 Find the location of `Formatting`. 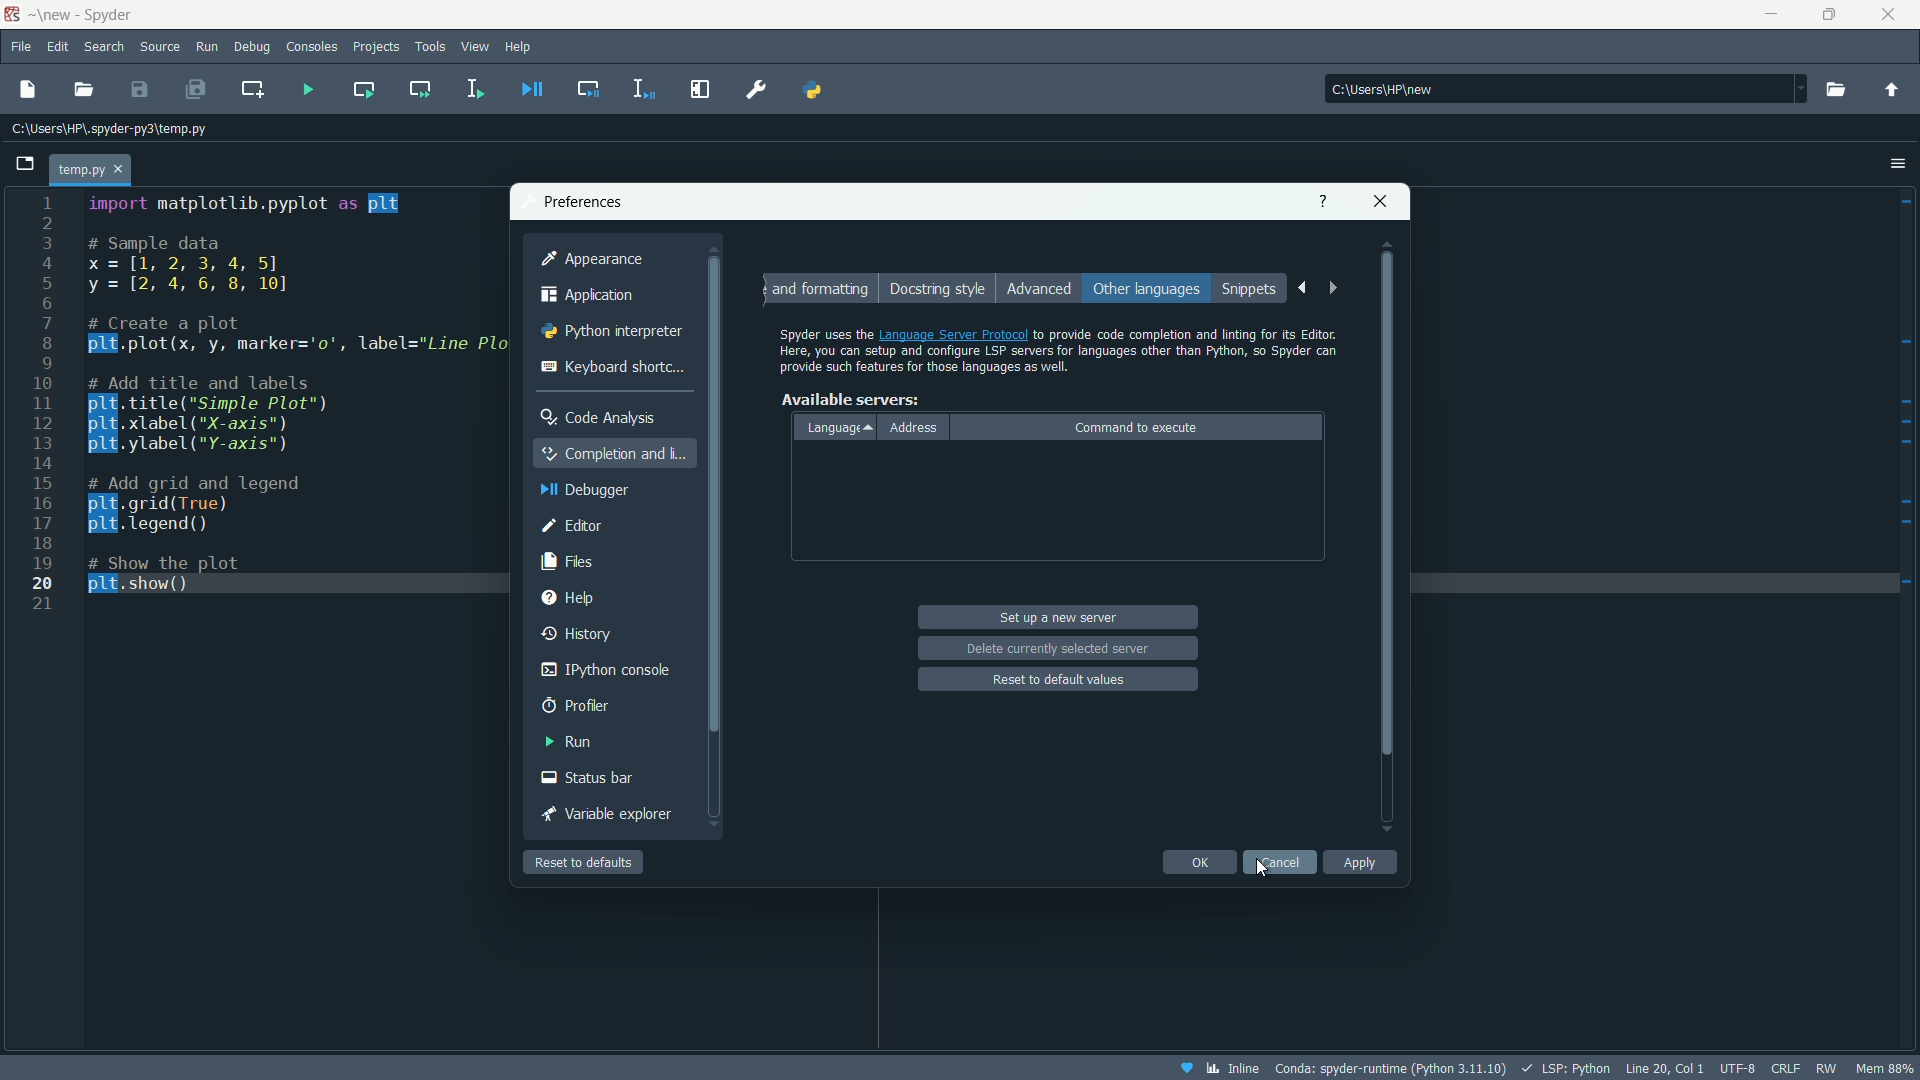

Formatting is located at coordinates (819, 289).